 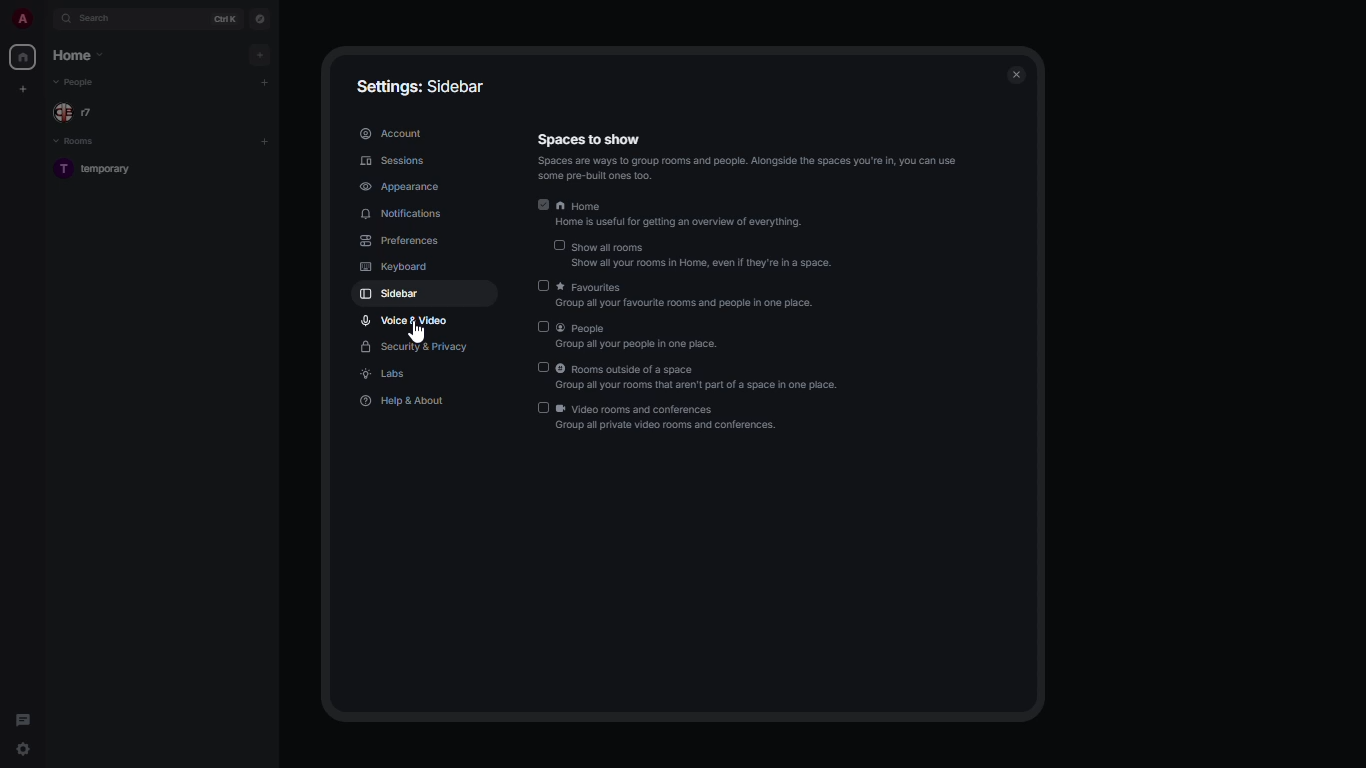 I want to click on rooms outside of a space, so click(x=702, y=378).